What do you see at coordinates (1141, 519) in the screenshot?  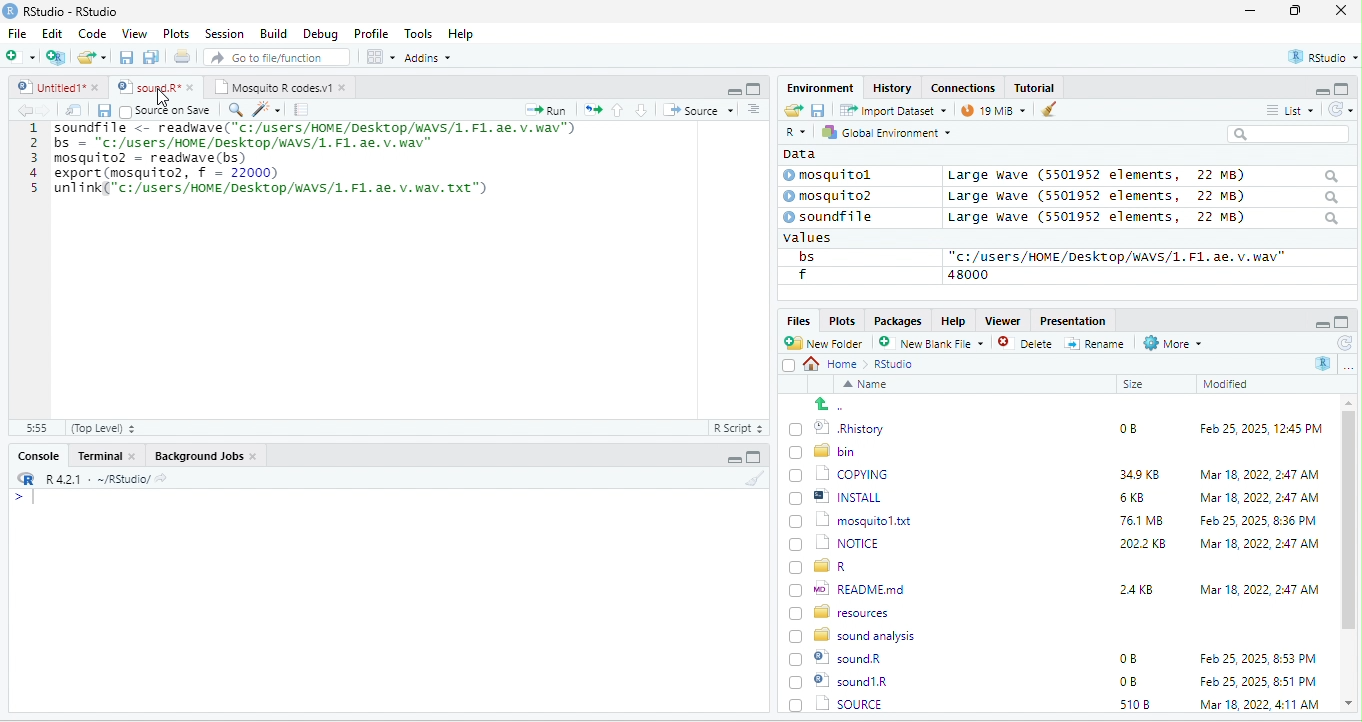 I see `76.1 MB` at bounding box center [1141, 519].